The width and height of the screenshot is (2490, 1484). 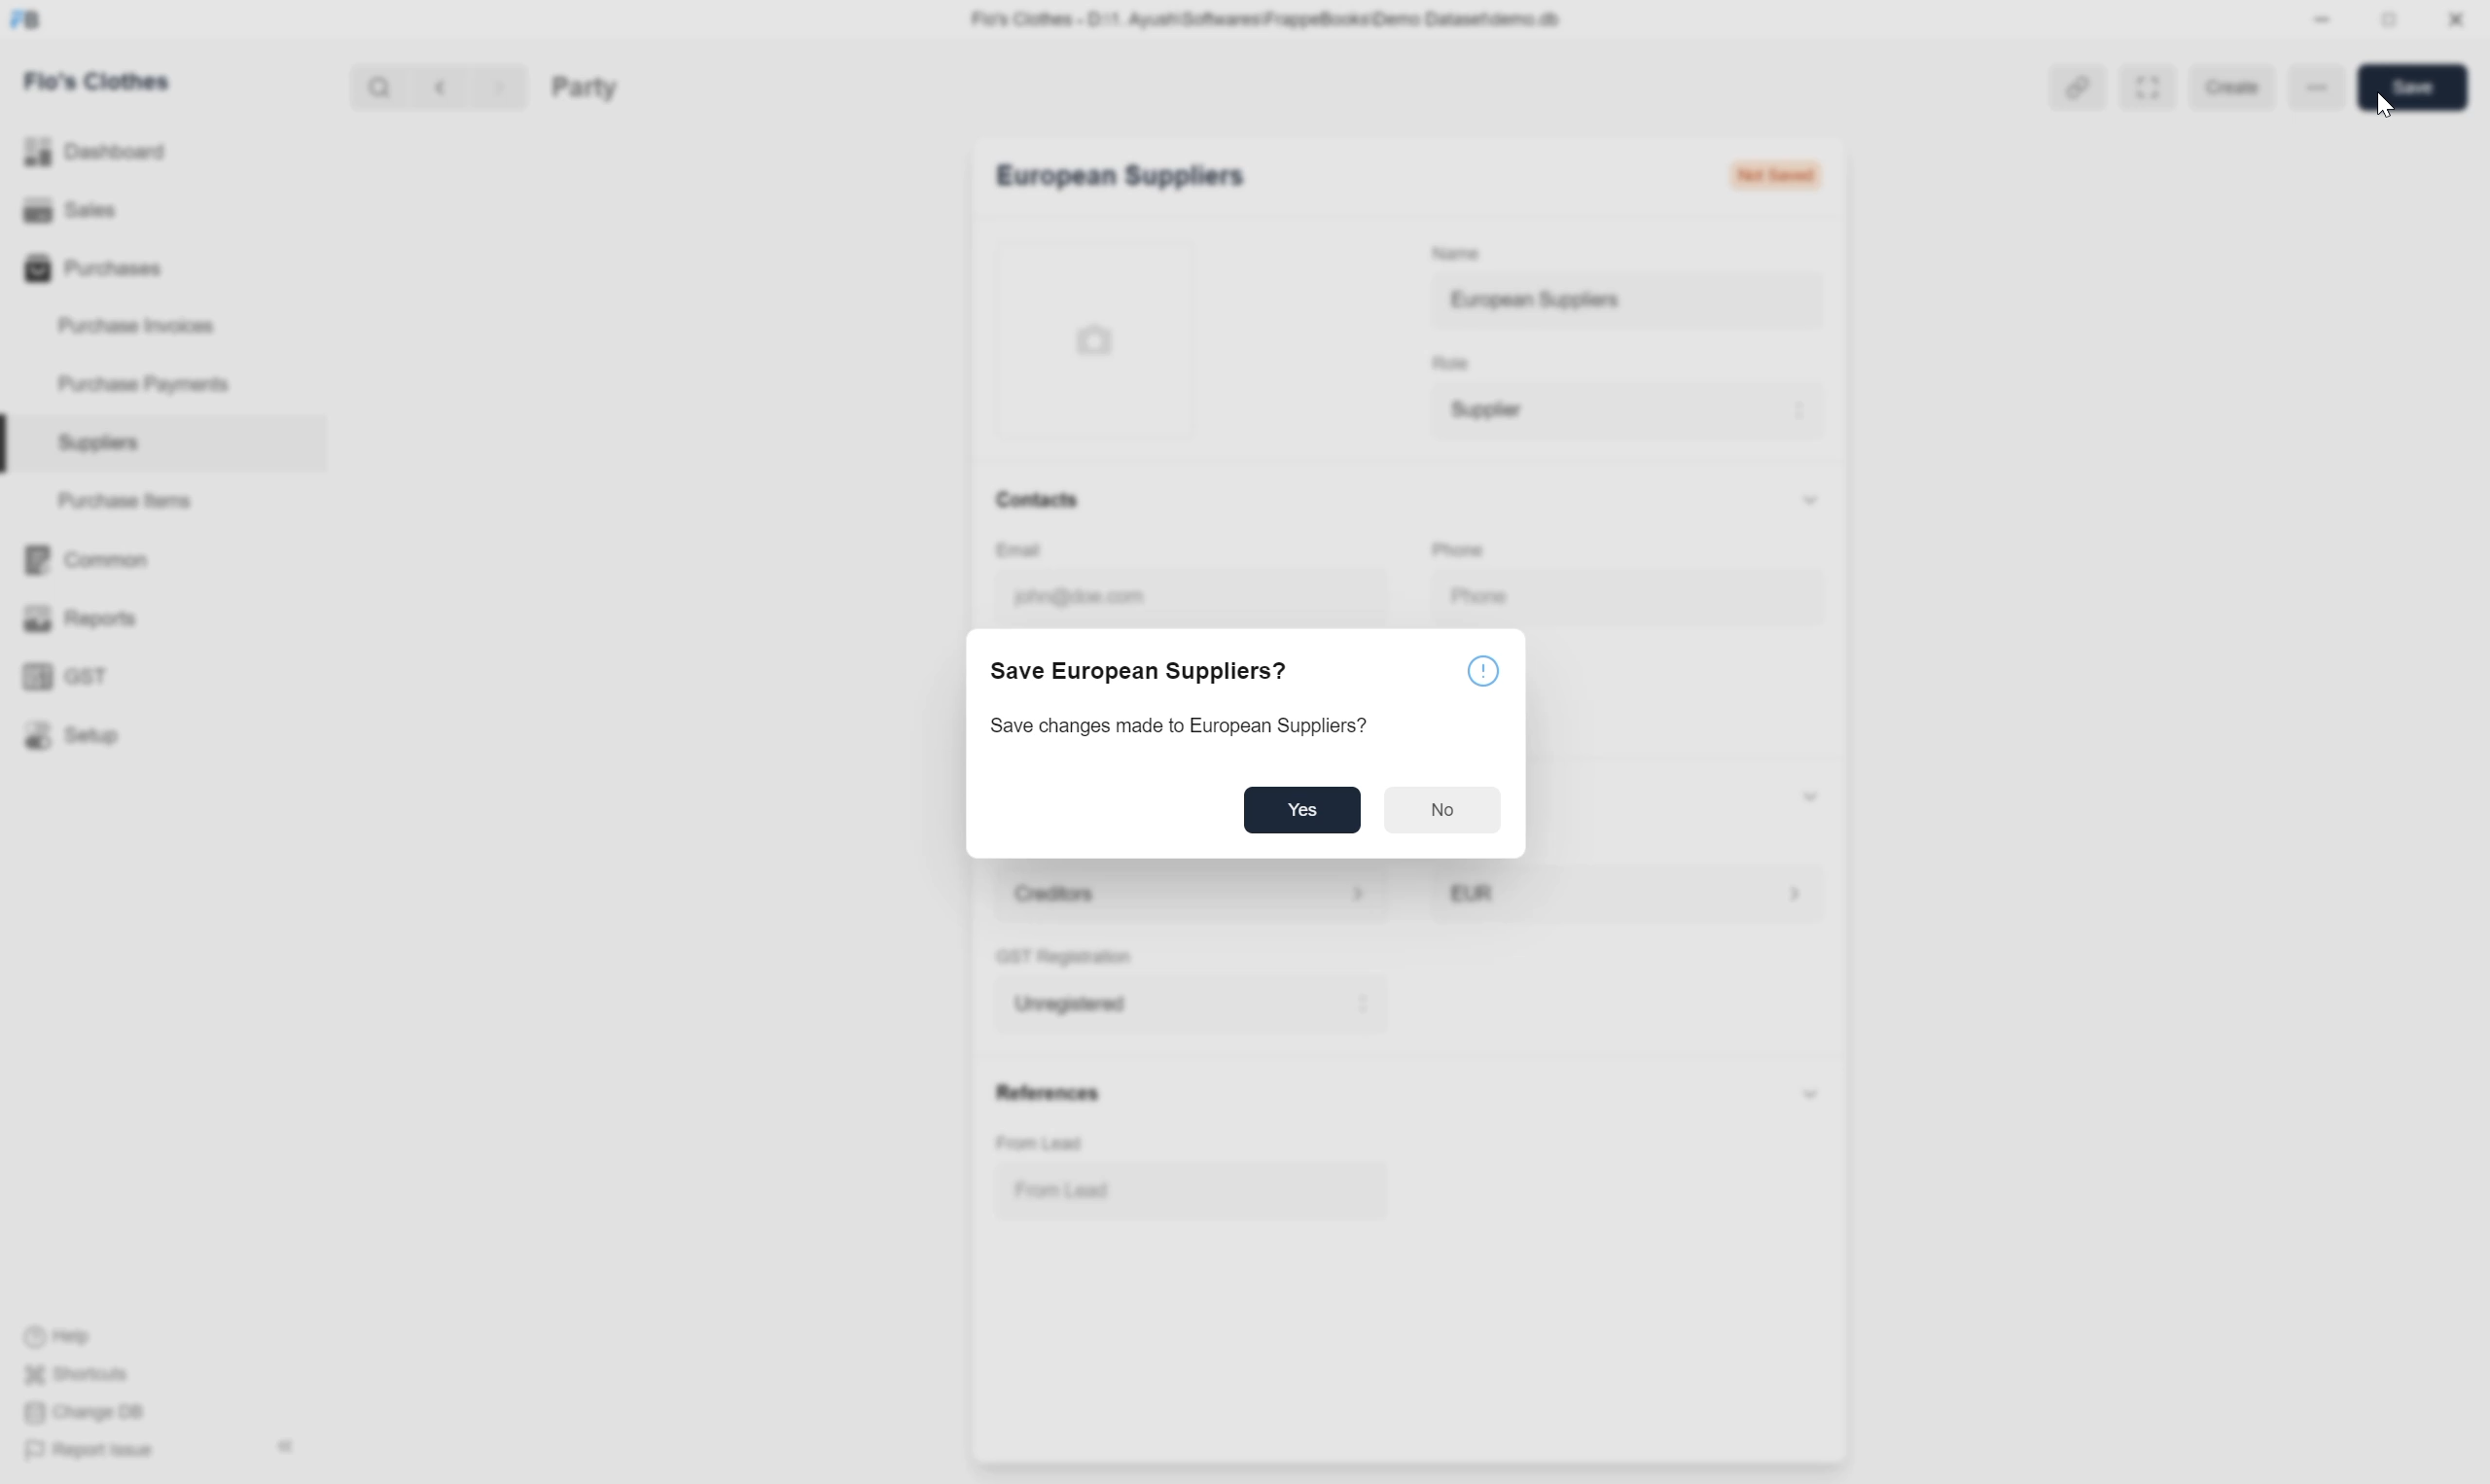 What do you see at coordinates (85, 561) in the screenshot?
I see `common` at bounding box center [85, 561].